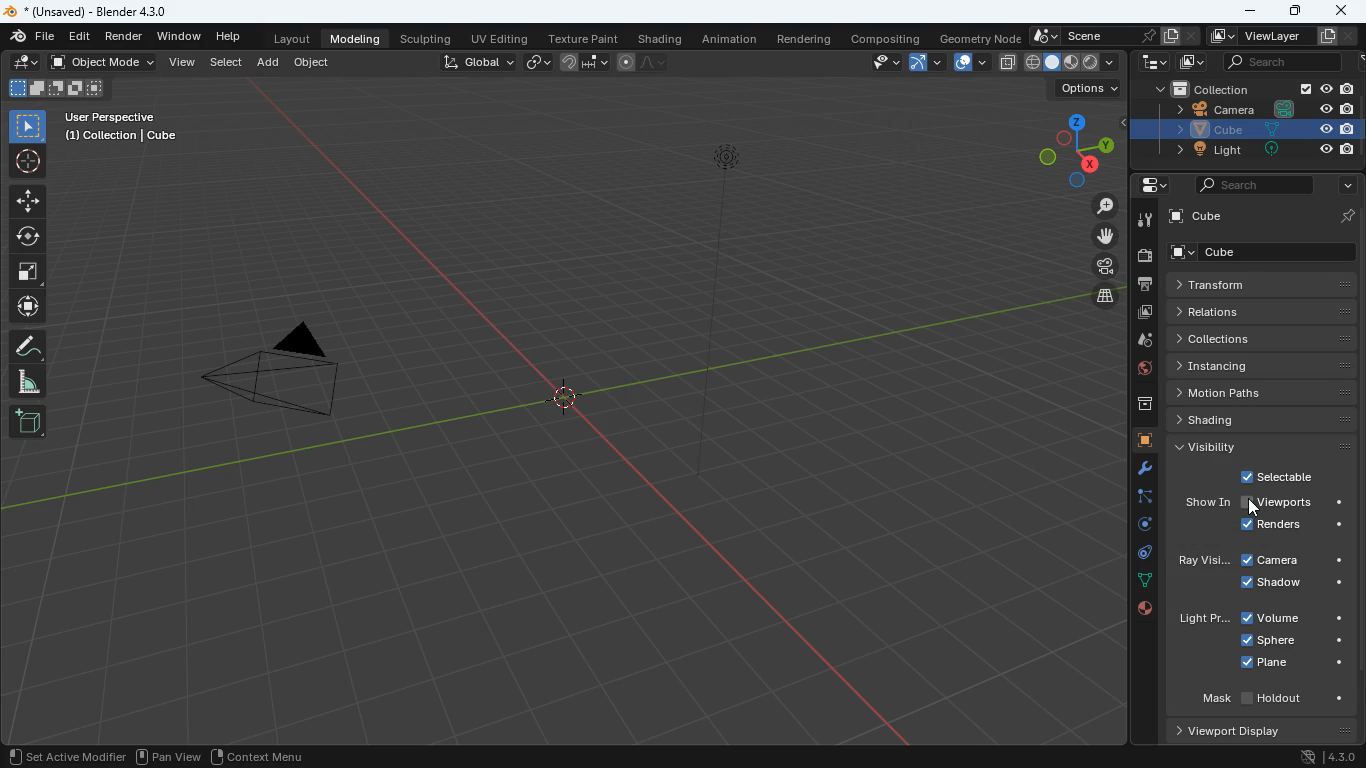 This screenshot has width=1366, height=768. I want to click on archive, so click(1135, 404).